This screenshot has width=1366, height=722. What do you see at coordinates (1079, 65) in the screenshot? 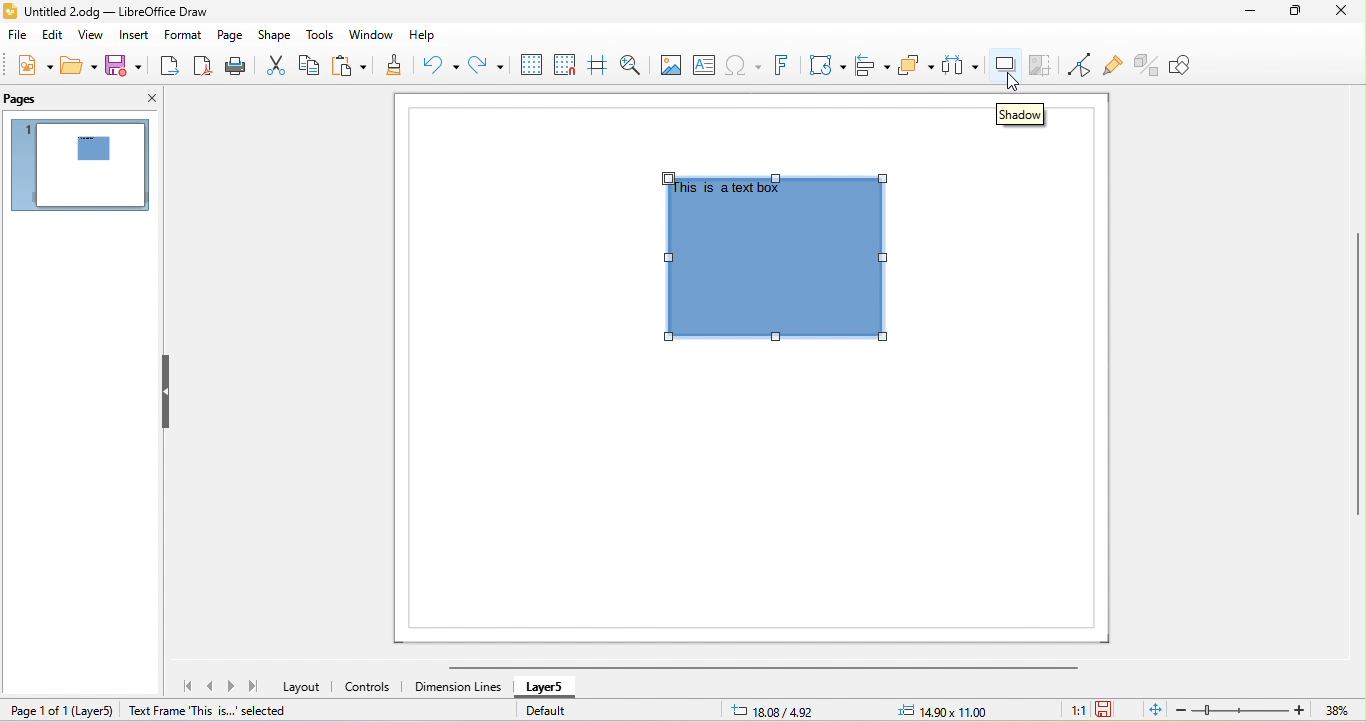
I see `toggle point edit mode` at bounding box center [1079, 65].